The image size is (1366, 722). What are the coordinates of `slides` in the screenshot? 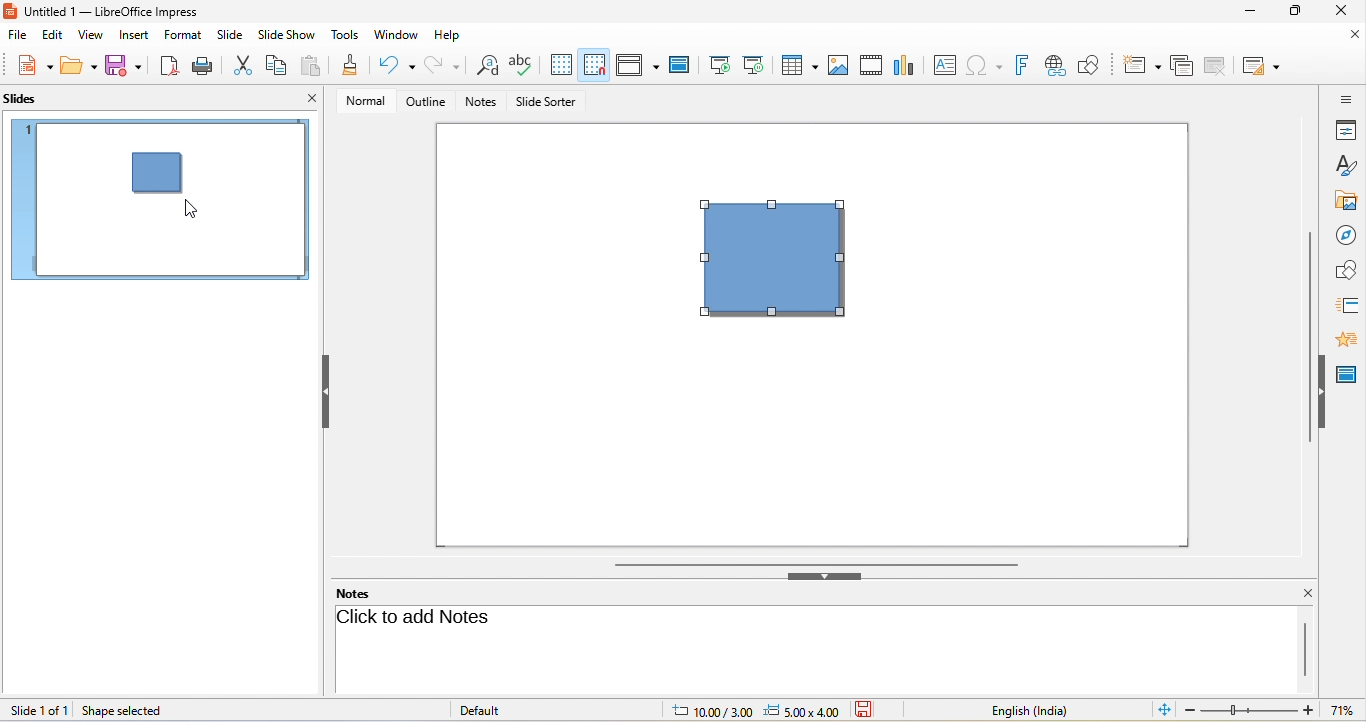 It's located at (24, 98).